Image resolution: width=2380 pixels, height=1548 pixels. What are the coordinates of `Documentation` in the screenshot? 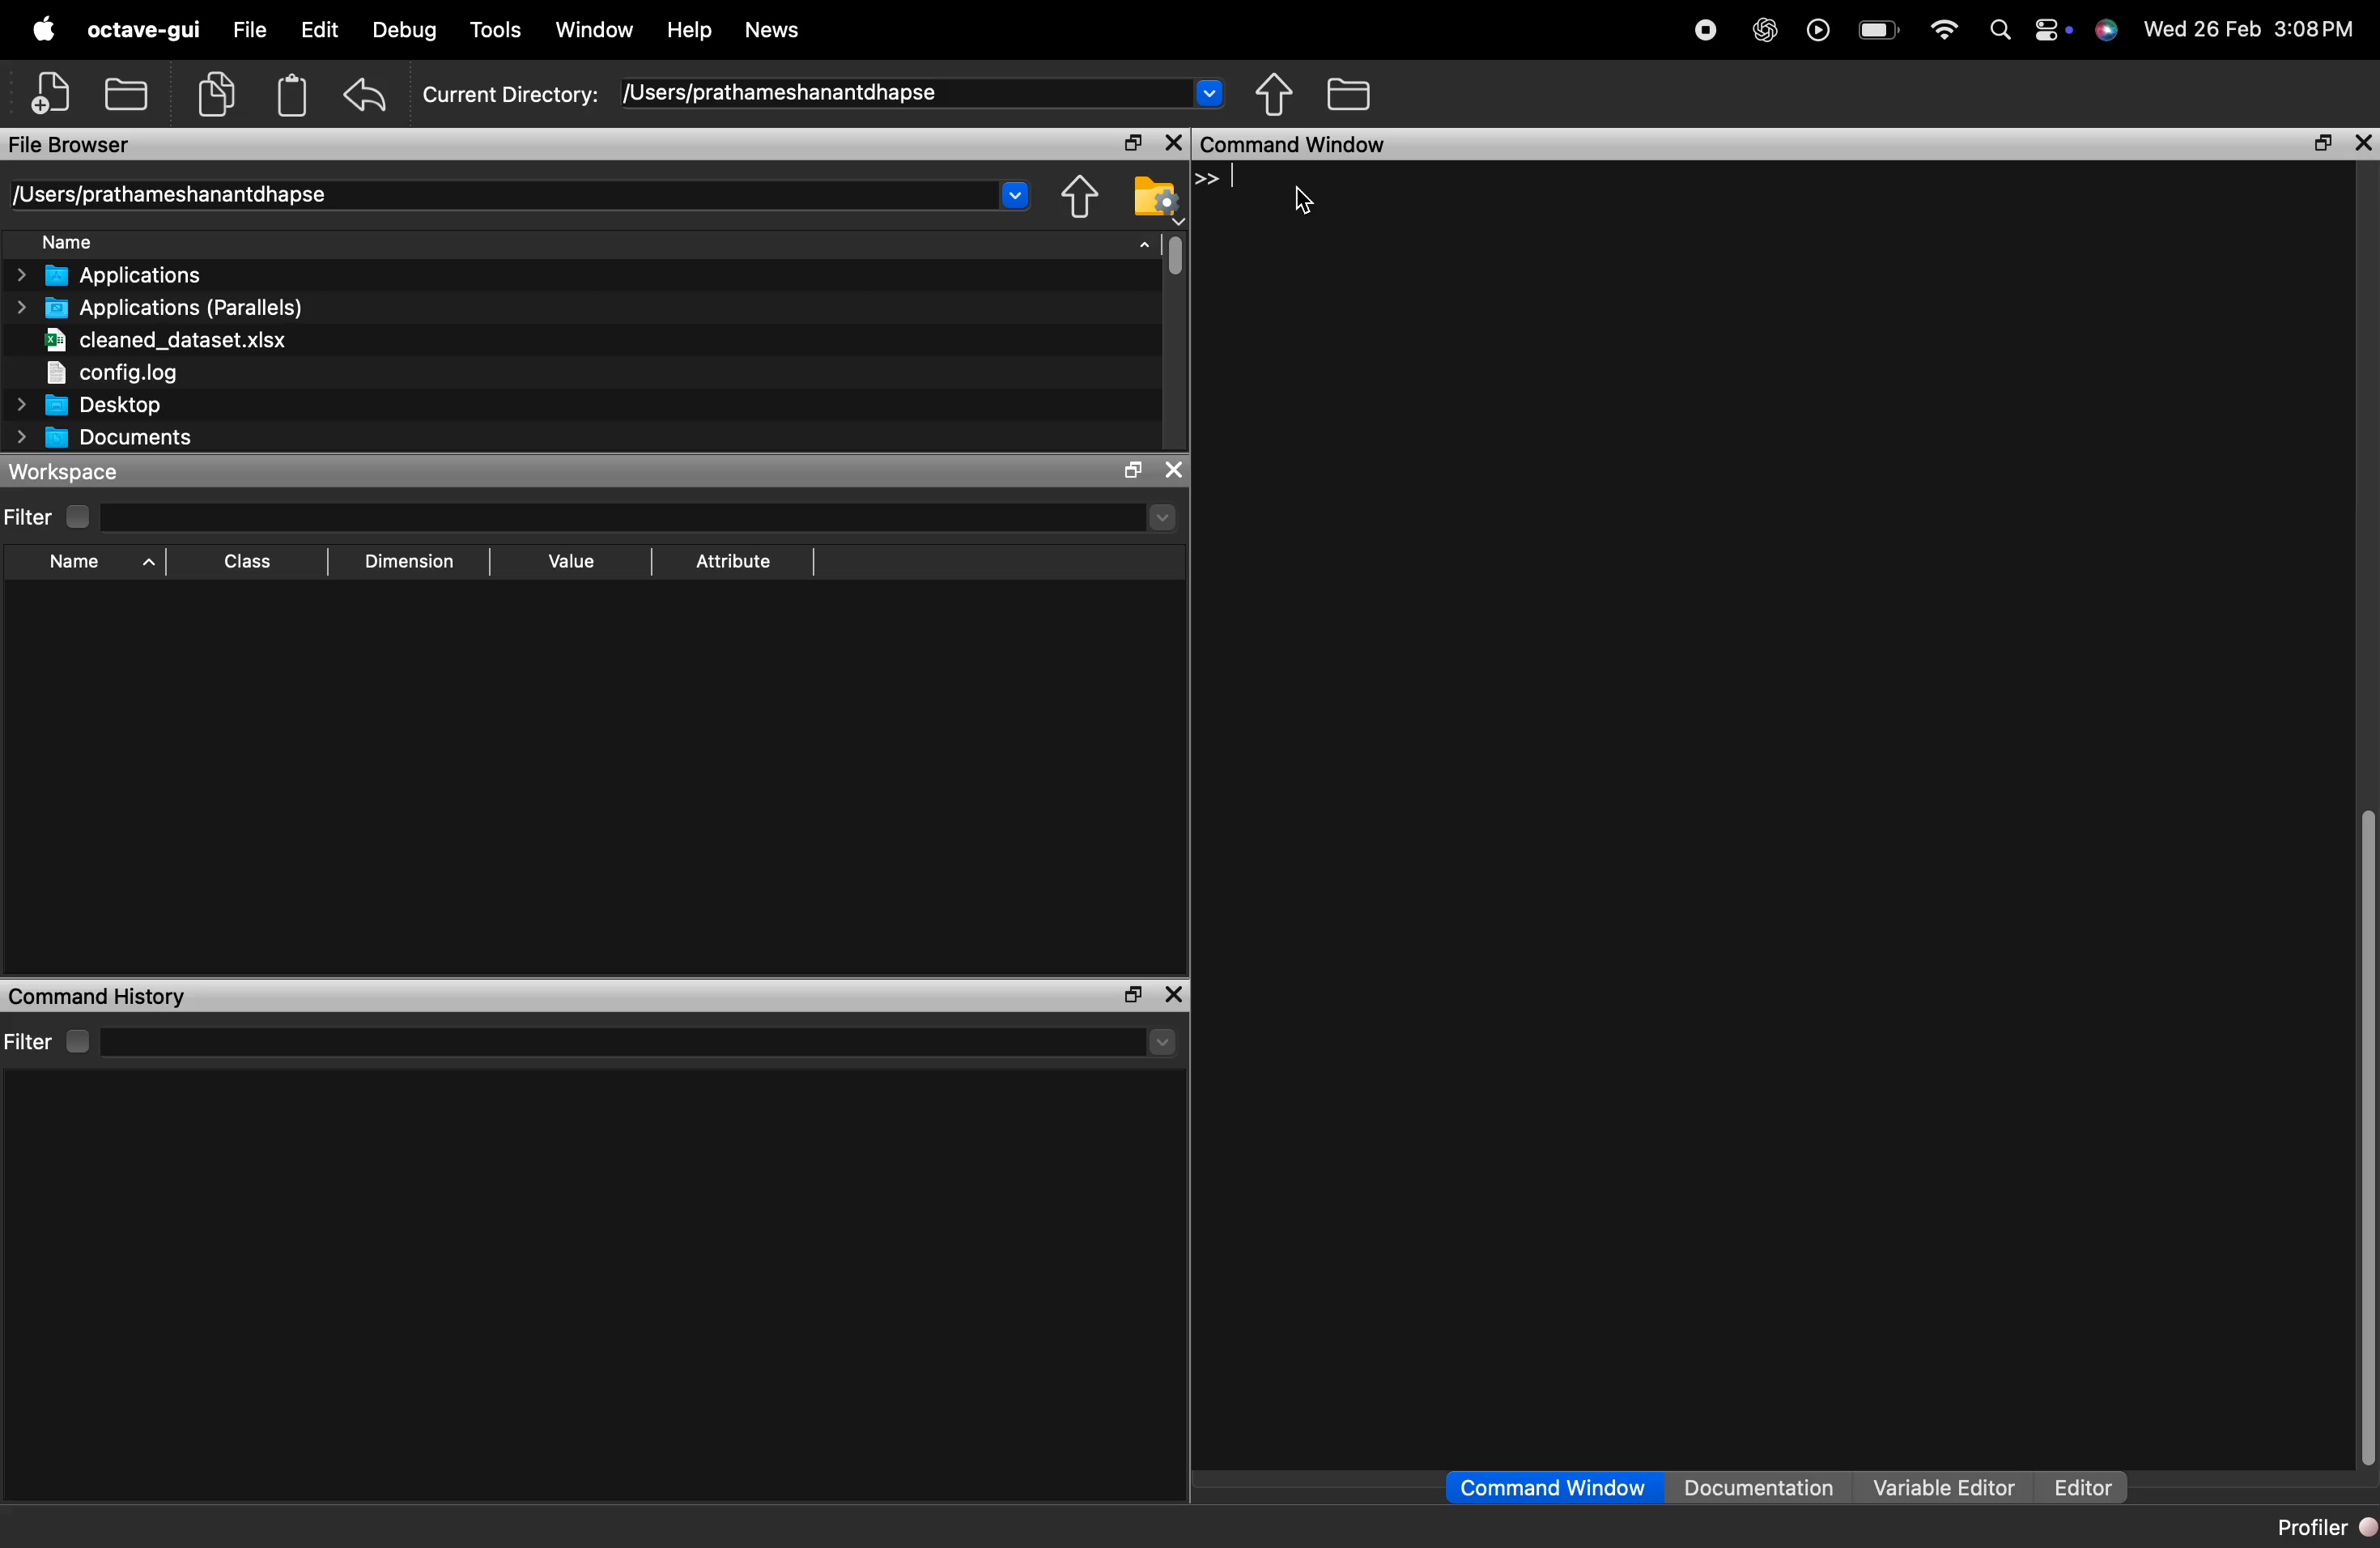 It's located at (1759, 1489).